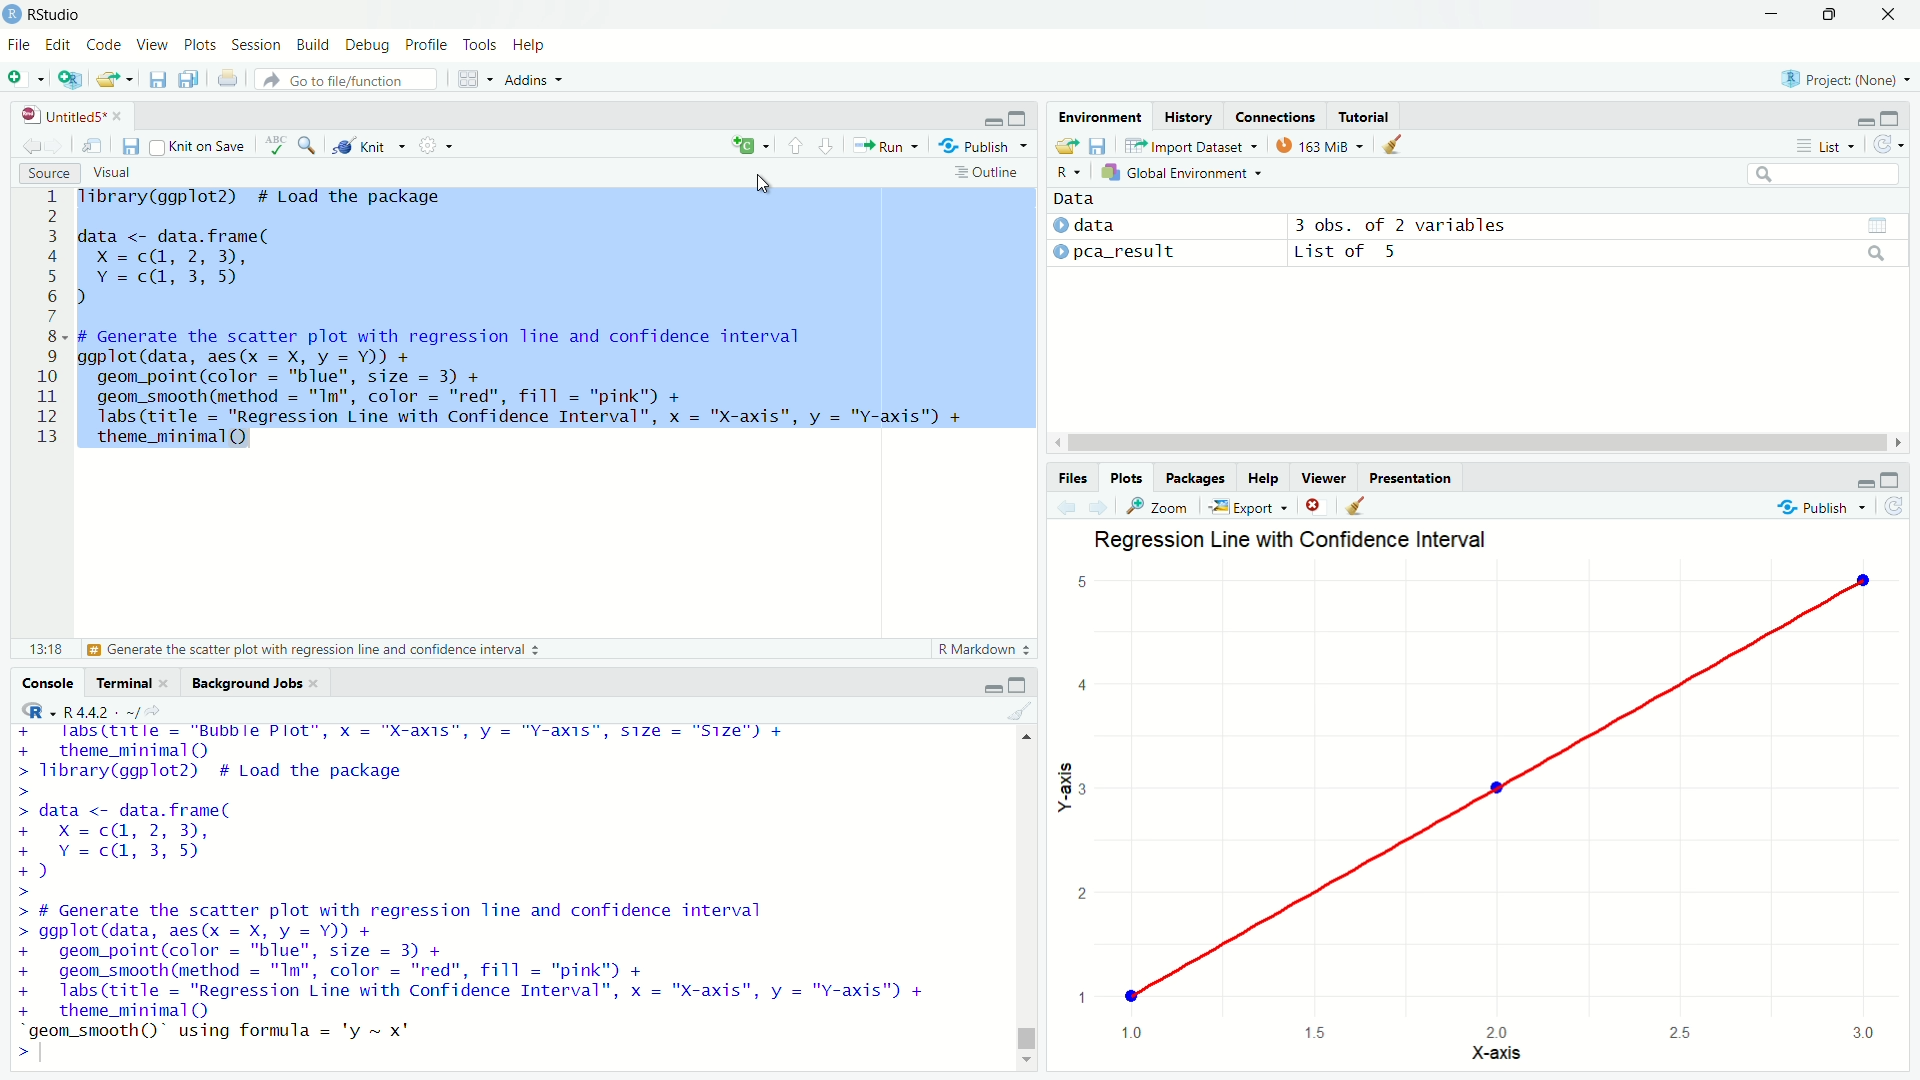 This screenshot has width=1920, height=1080. What do you see at coordinates (1193, 477) in the screenshot?
I see `Packages` at bounding box center [1193, 477].